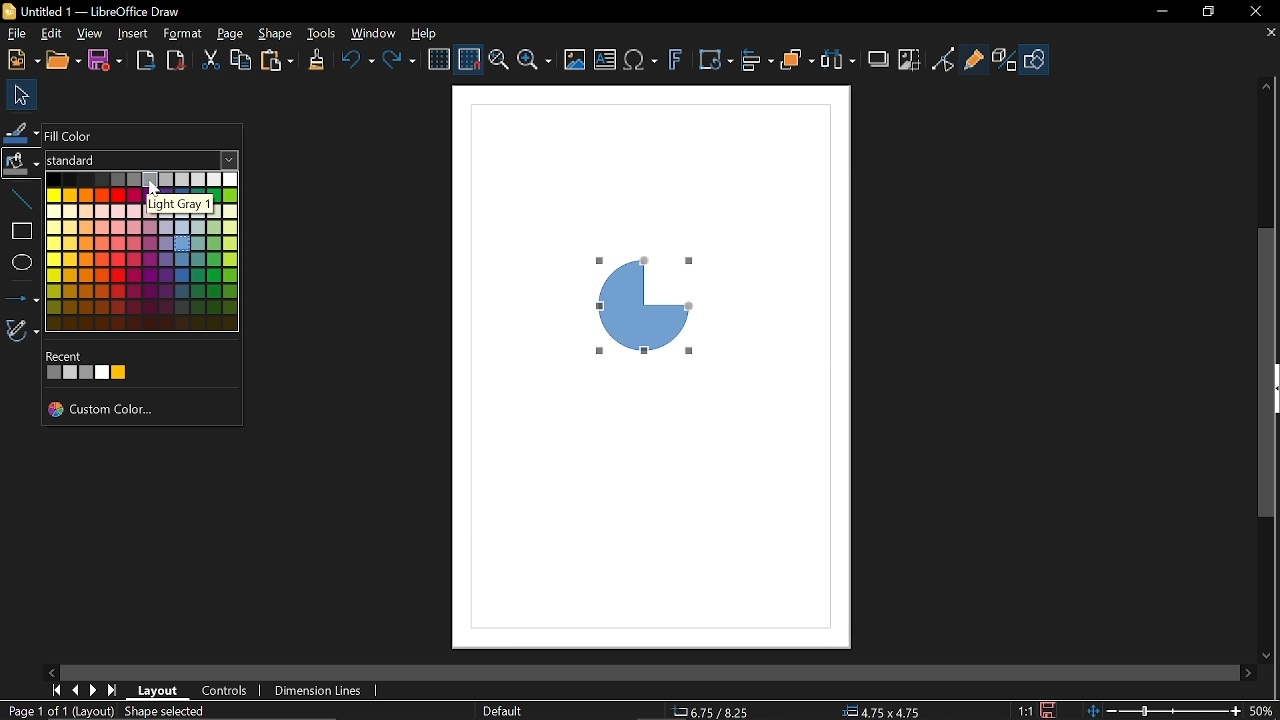  What do you see at coordinates (159, 692) in the screenshot?
I see `Layout` at bounding box center [159, 692].